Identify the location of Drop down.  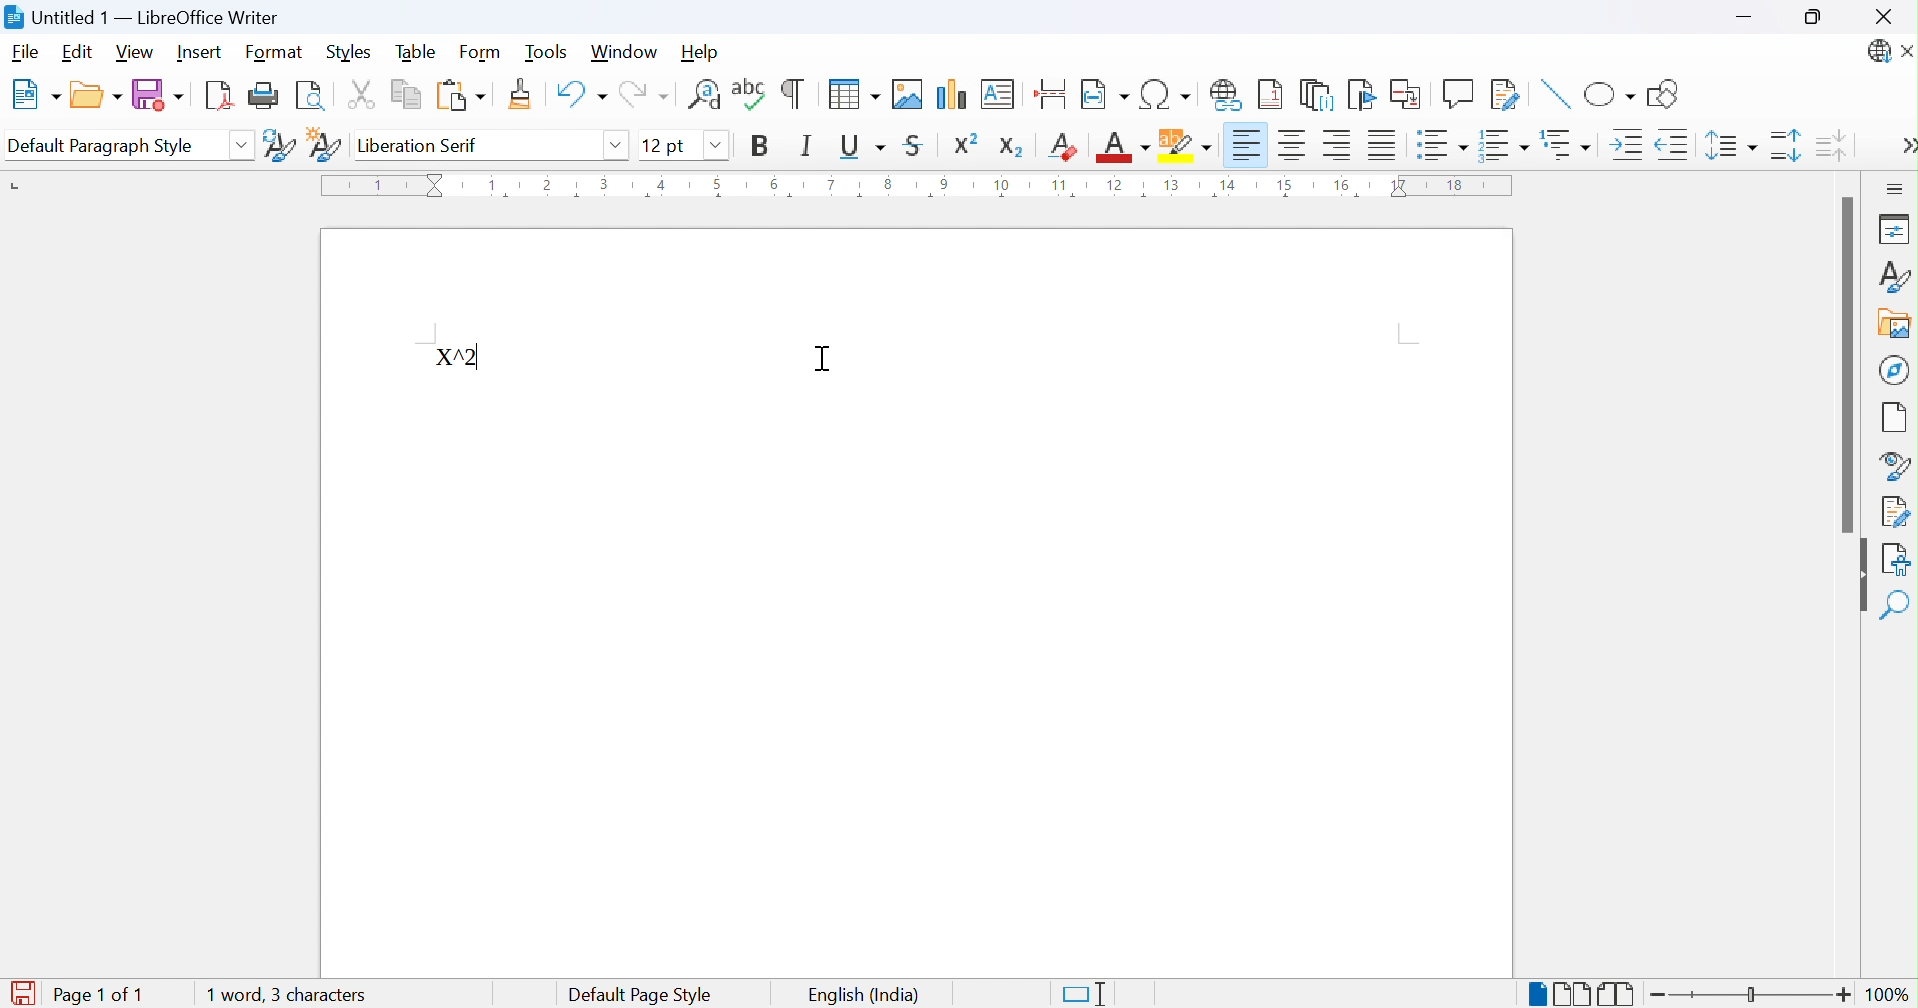
(618, 145).